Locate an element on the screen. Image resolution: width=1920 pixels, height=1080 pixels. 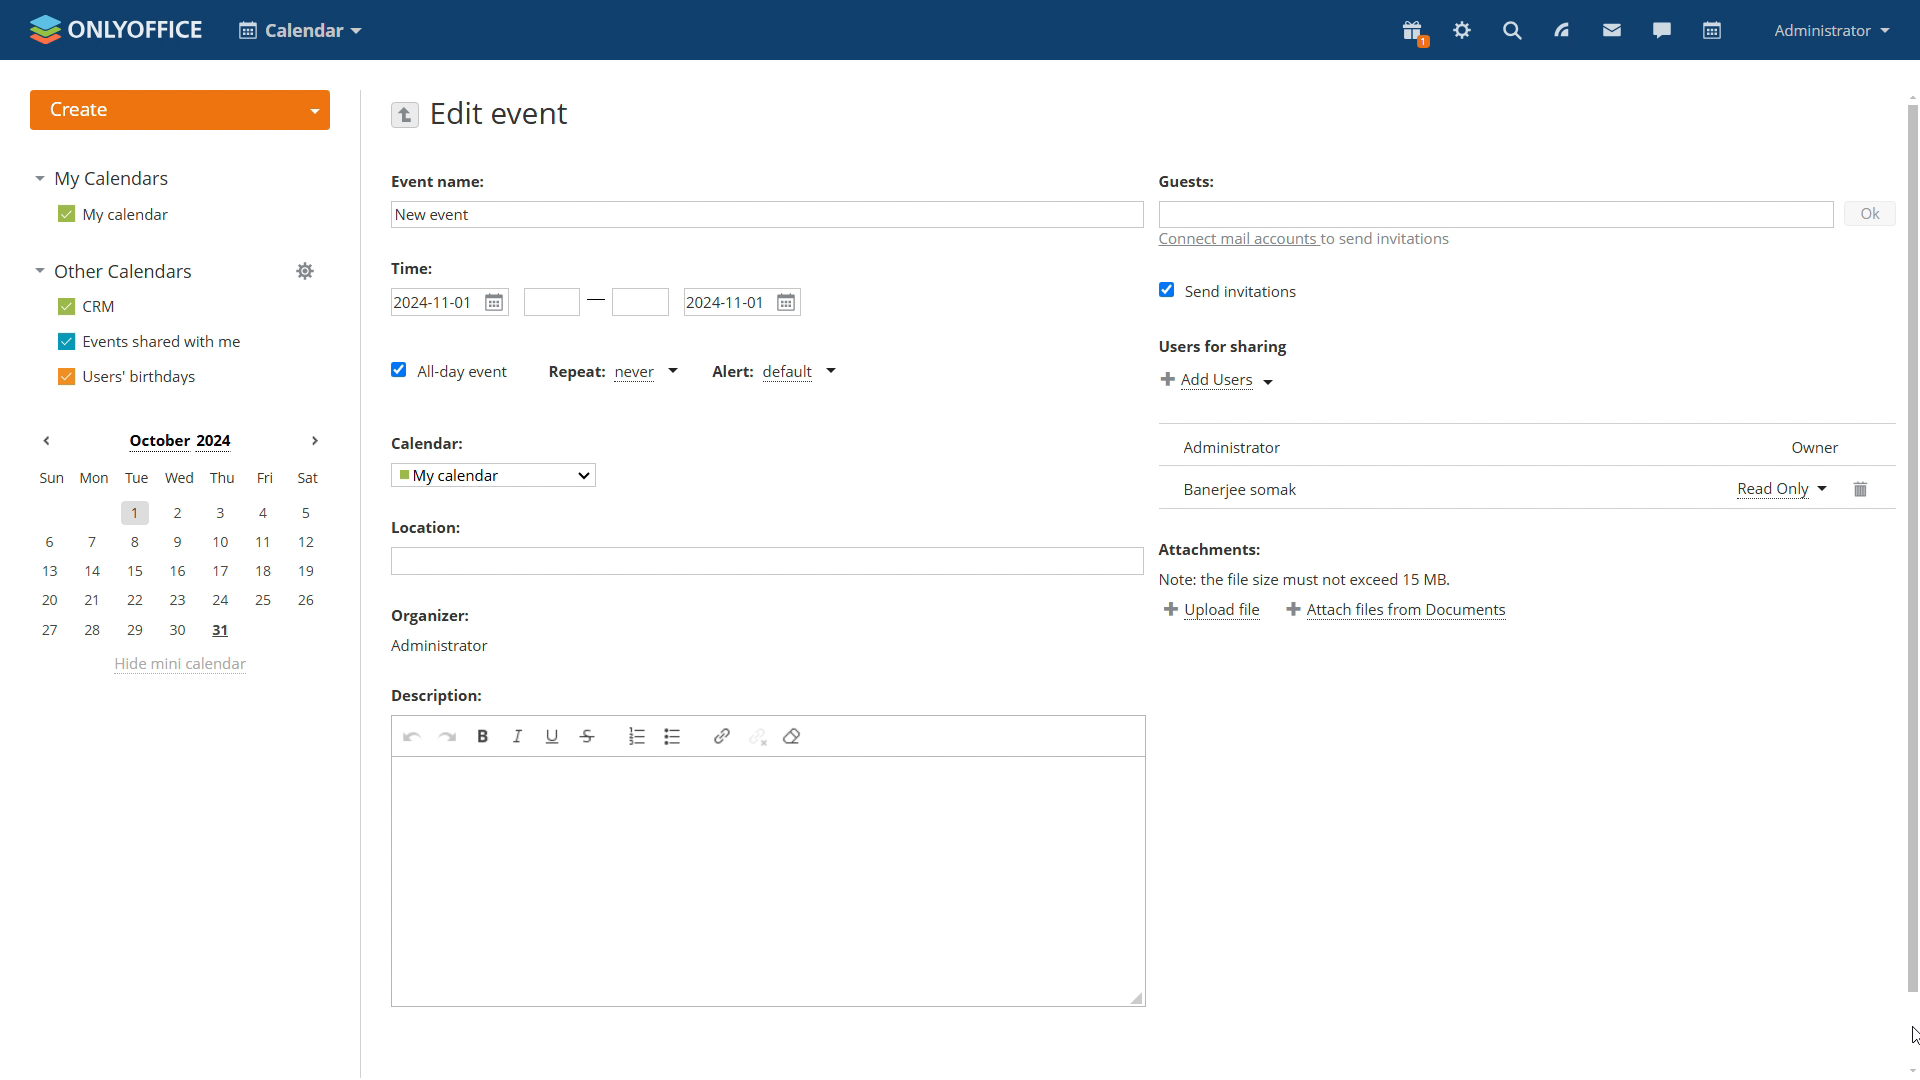
strikethrough is located at coordinates (587, 738).